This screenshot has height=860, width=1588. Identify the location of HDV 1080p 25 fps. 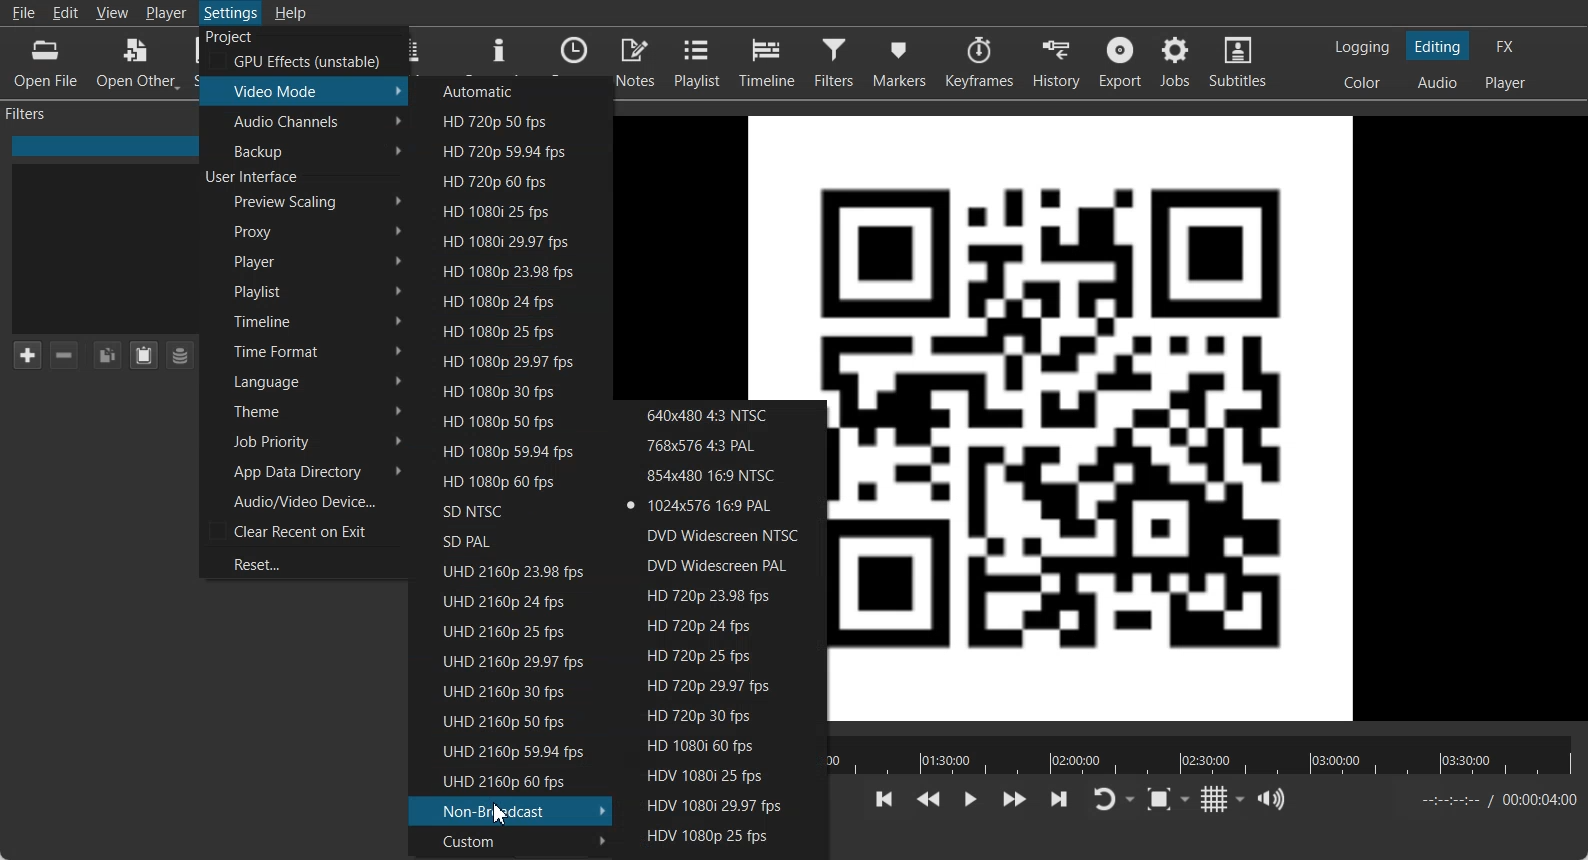
(719, 835).